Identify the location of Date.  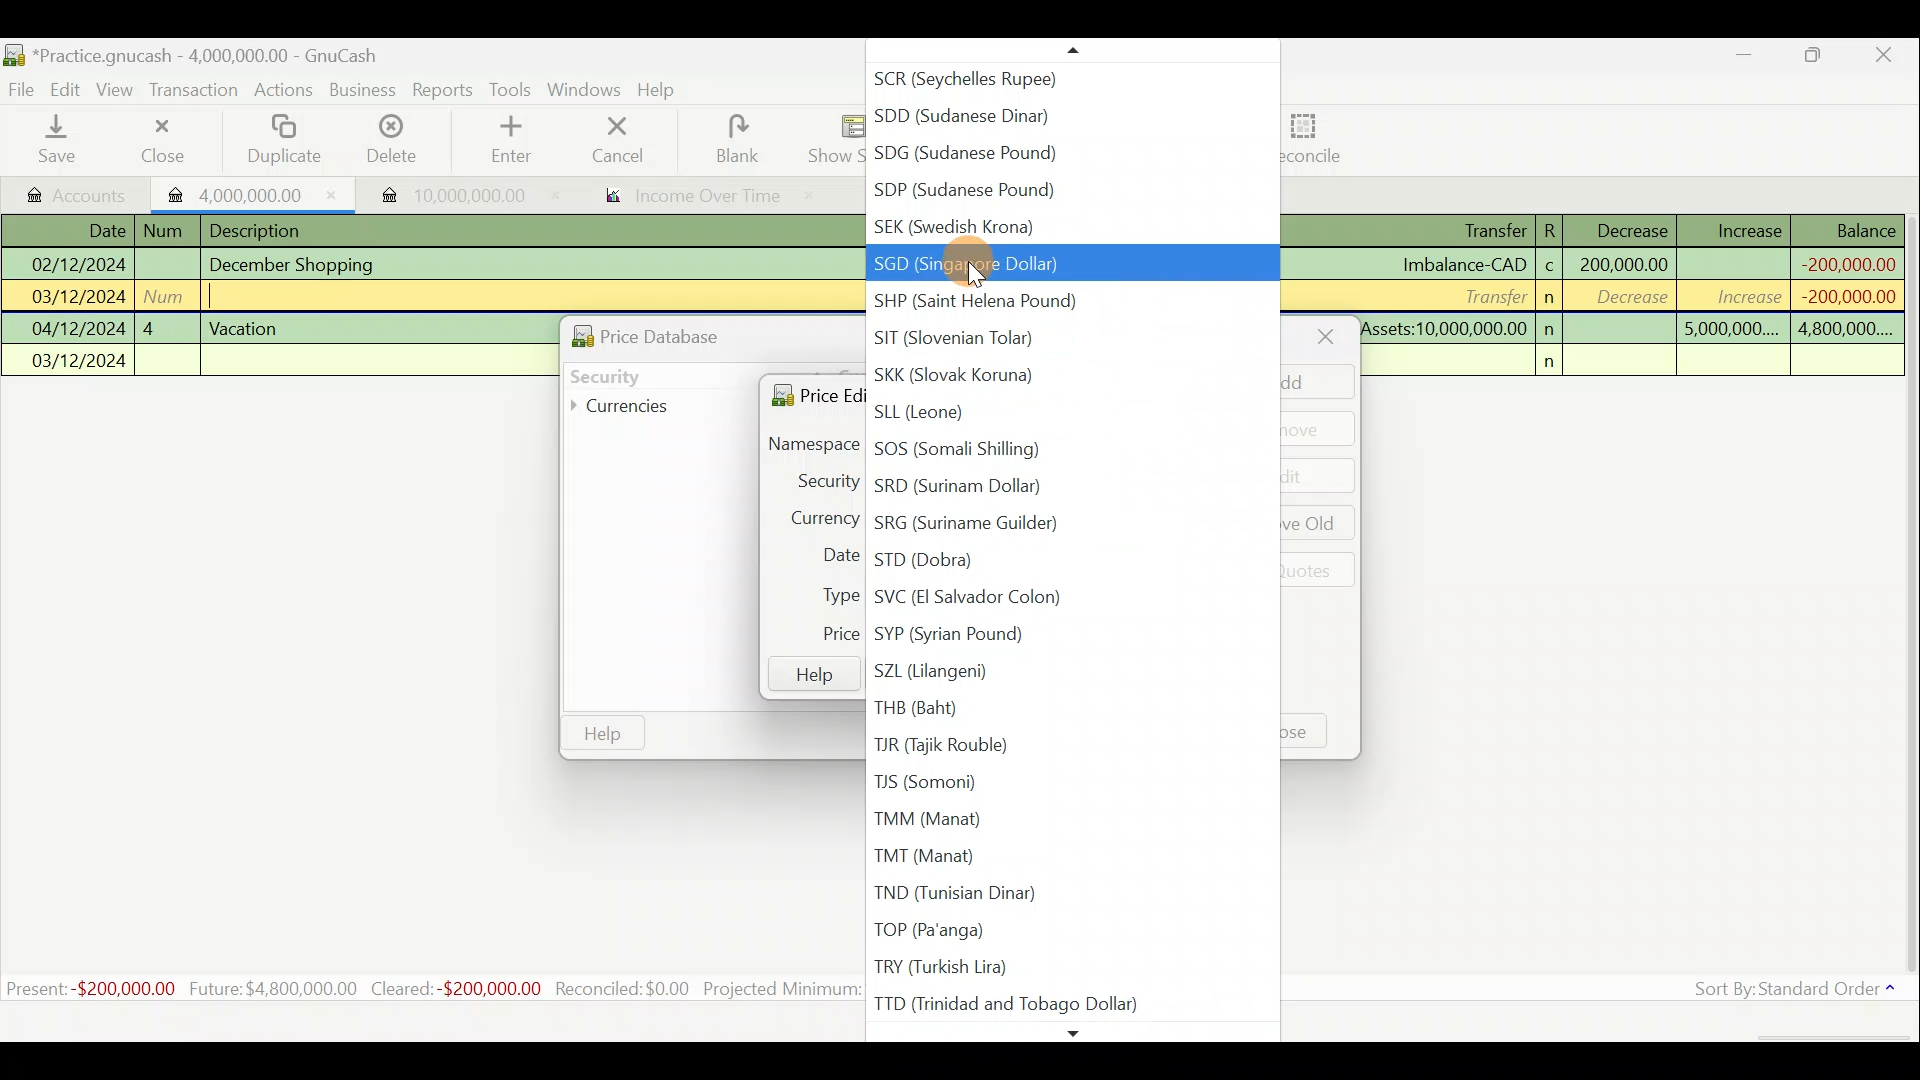
(829, 557).